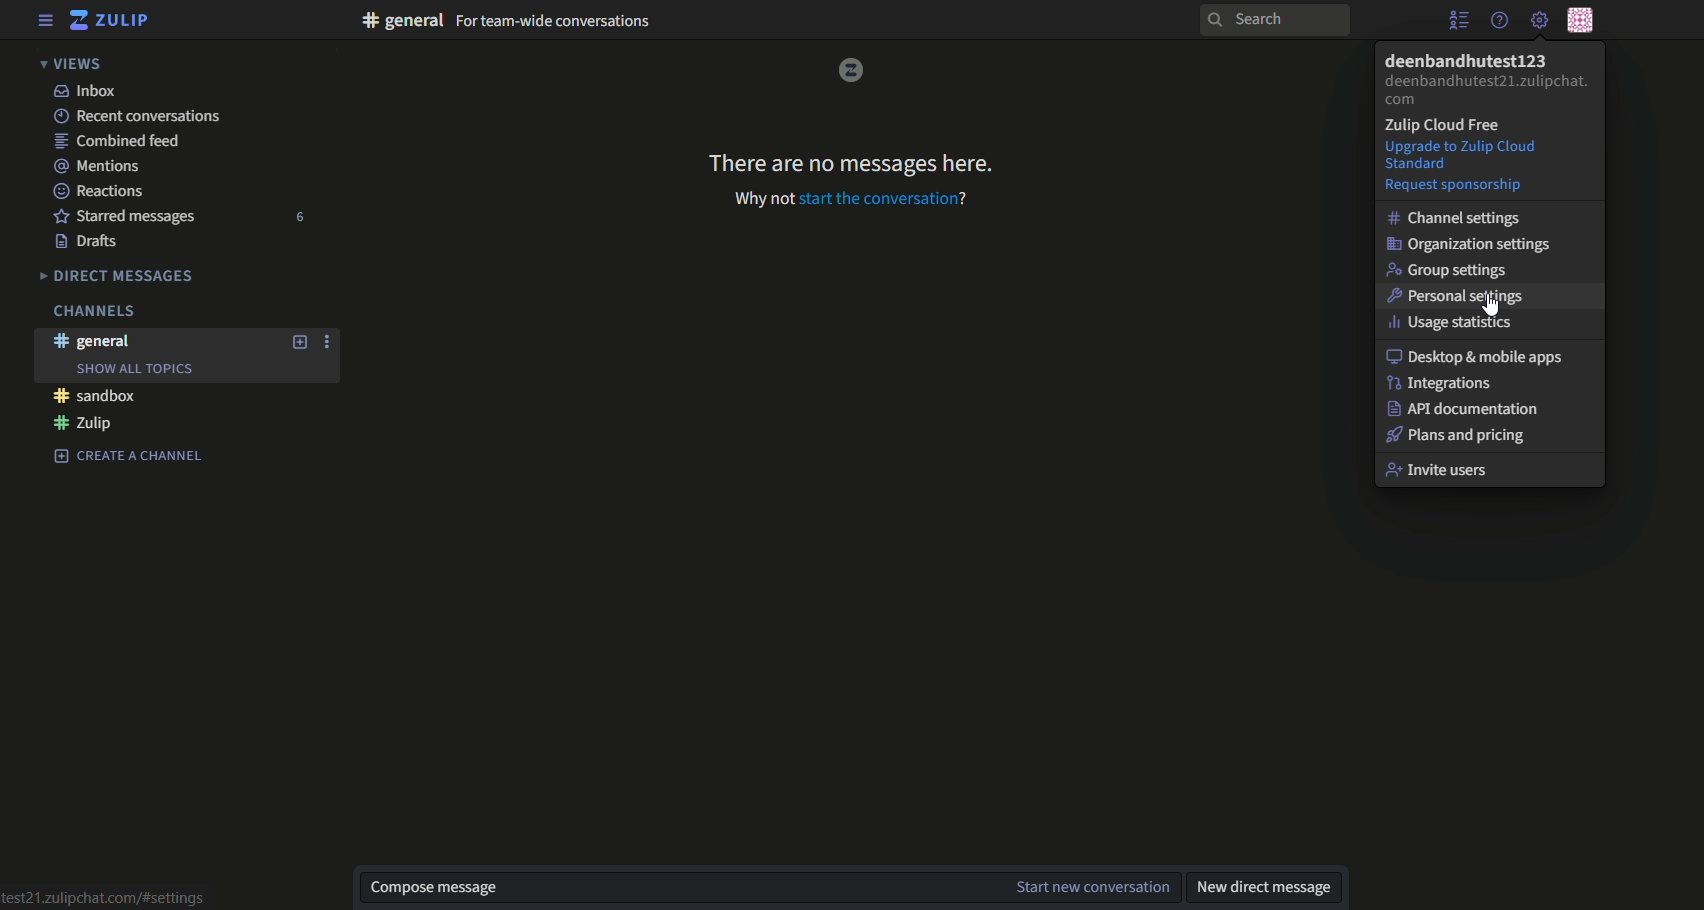  What do you see at coordinates (1458, 20) in the screenshot?
I see `show user list` at bounding box center [1458, 20].